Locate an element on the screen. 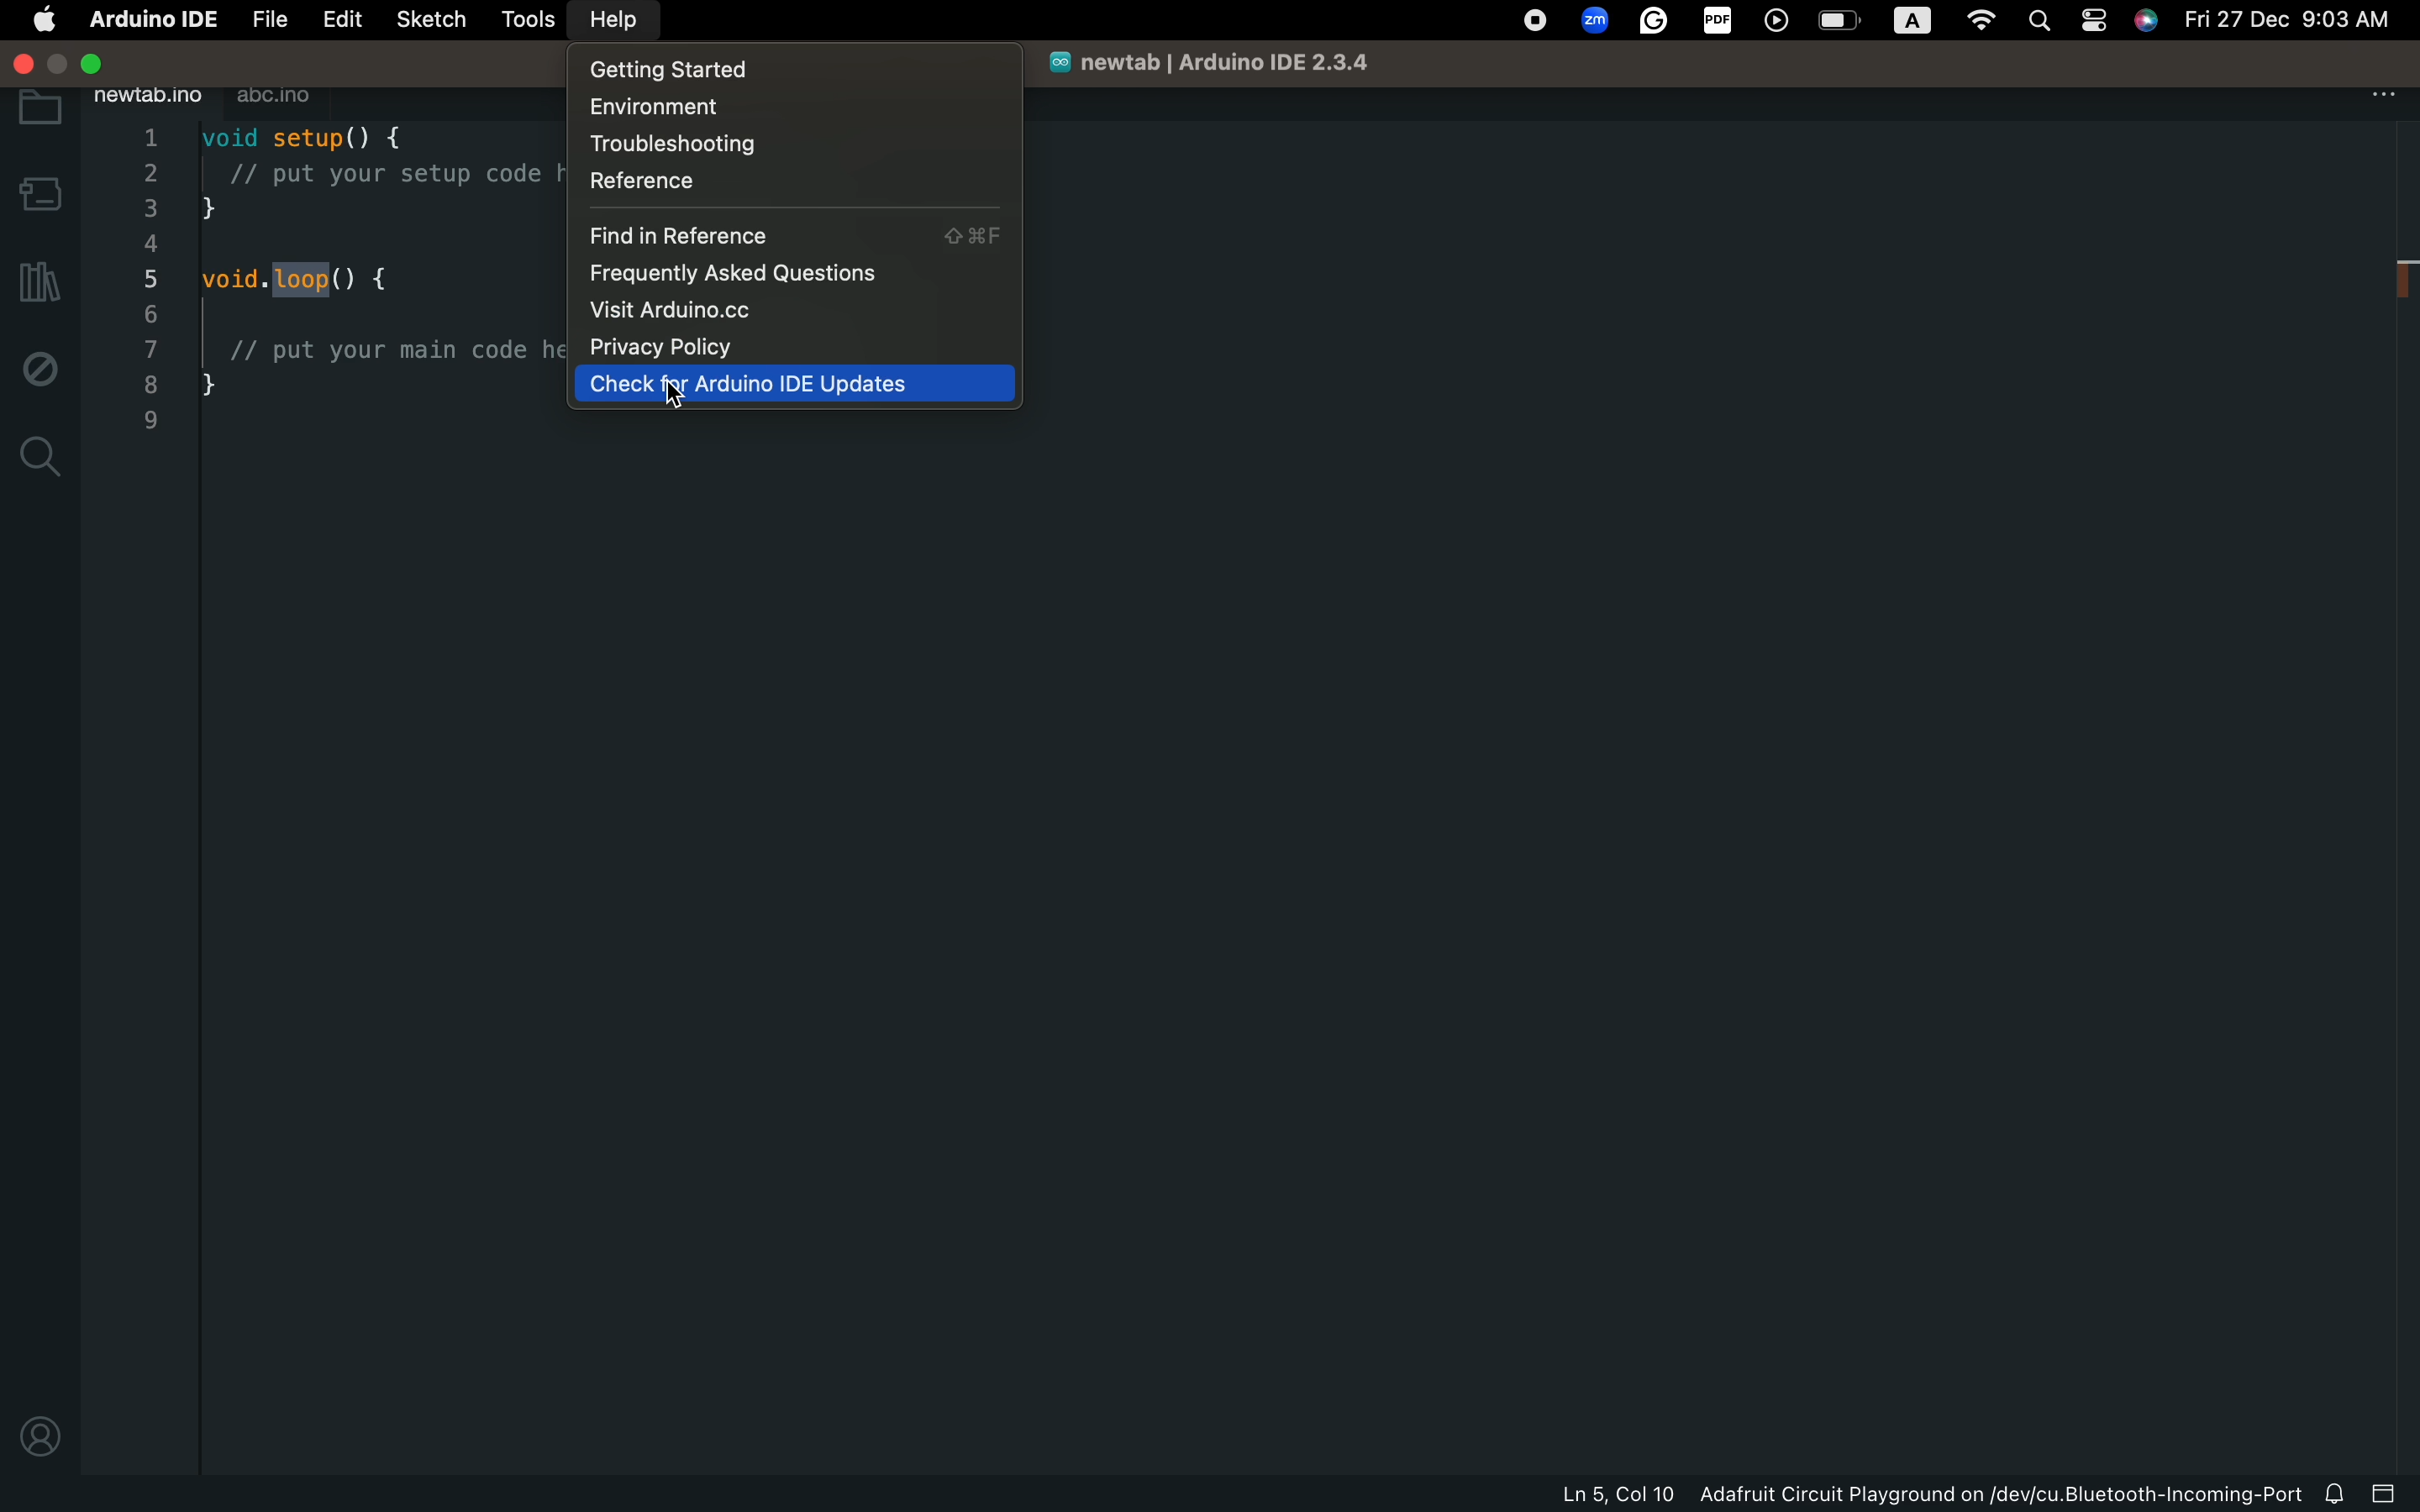 The height and width of the screenshot is (1512, 2420). getting started is located at coordinates (716, 71).